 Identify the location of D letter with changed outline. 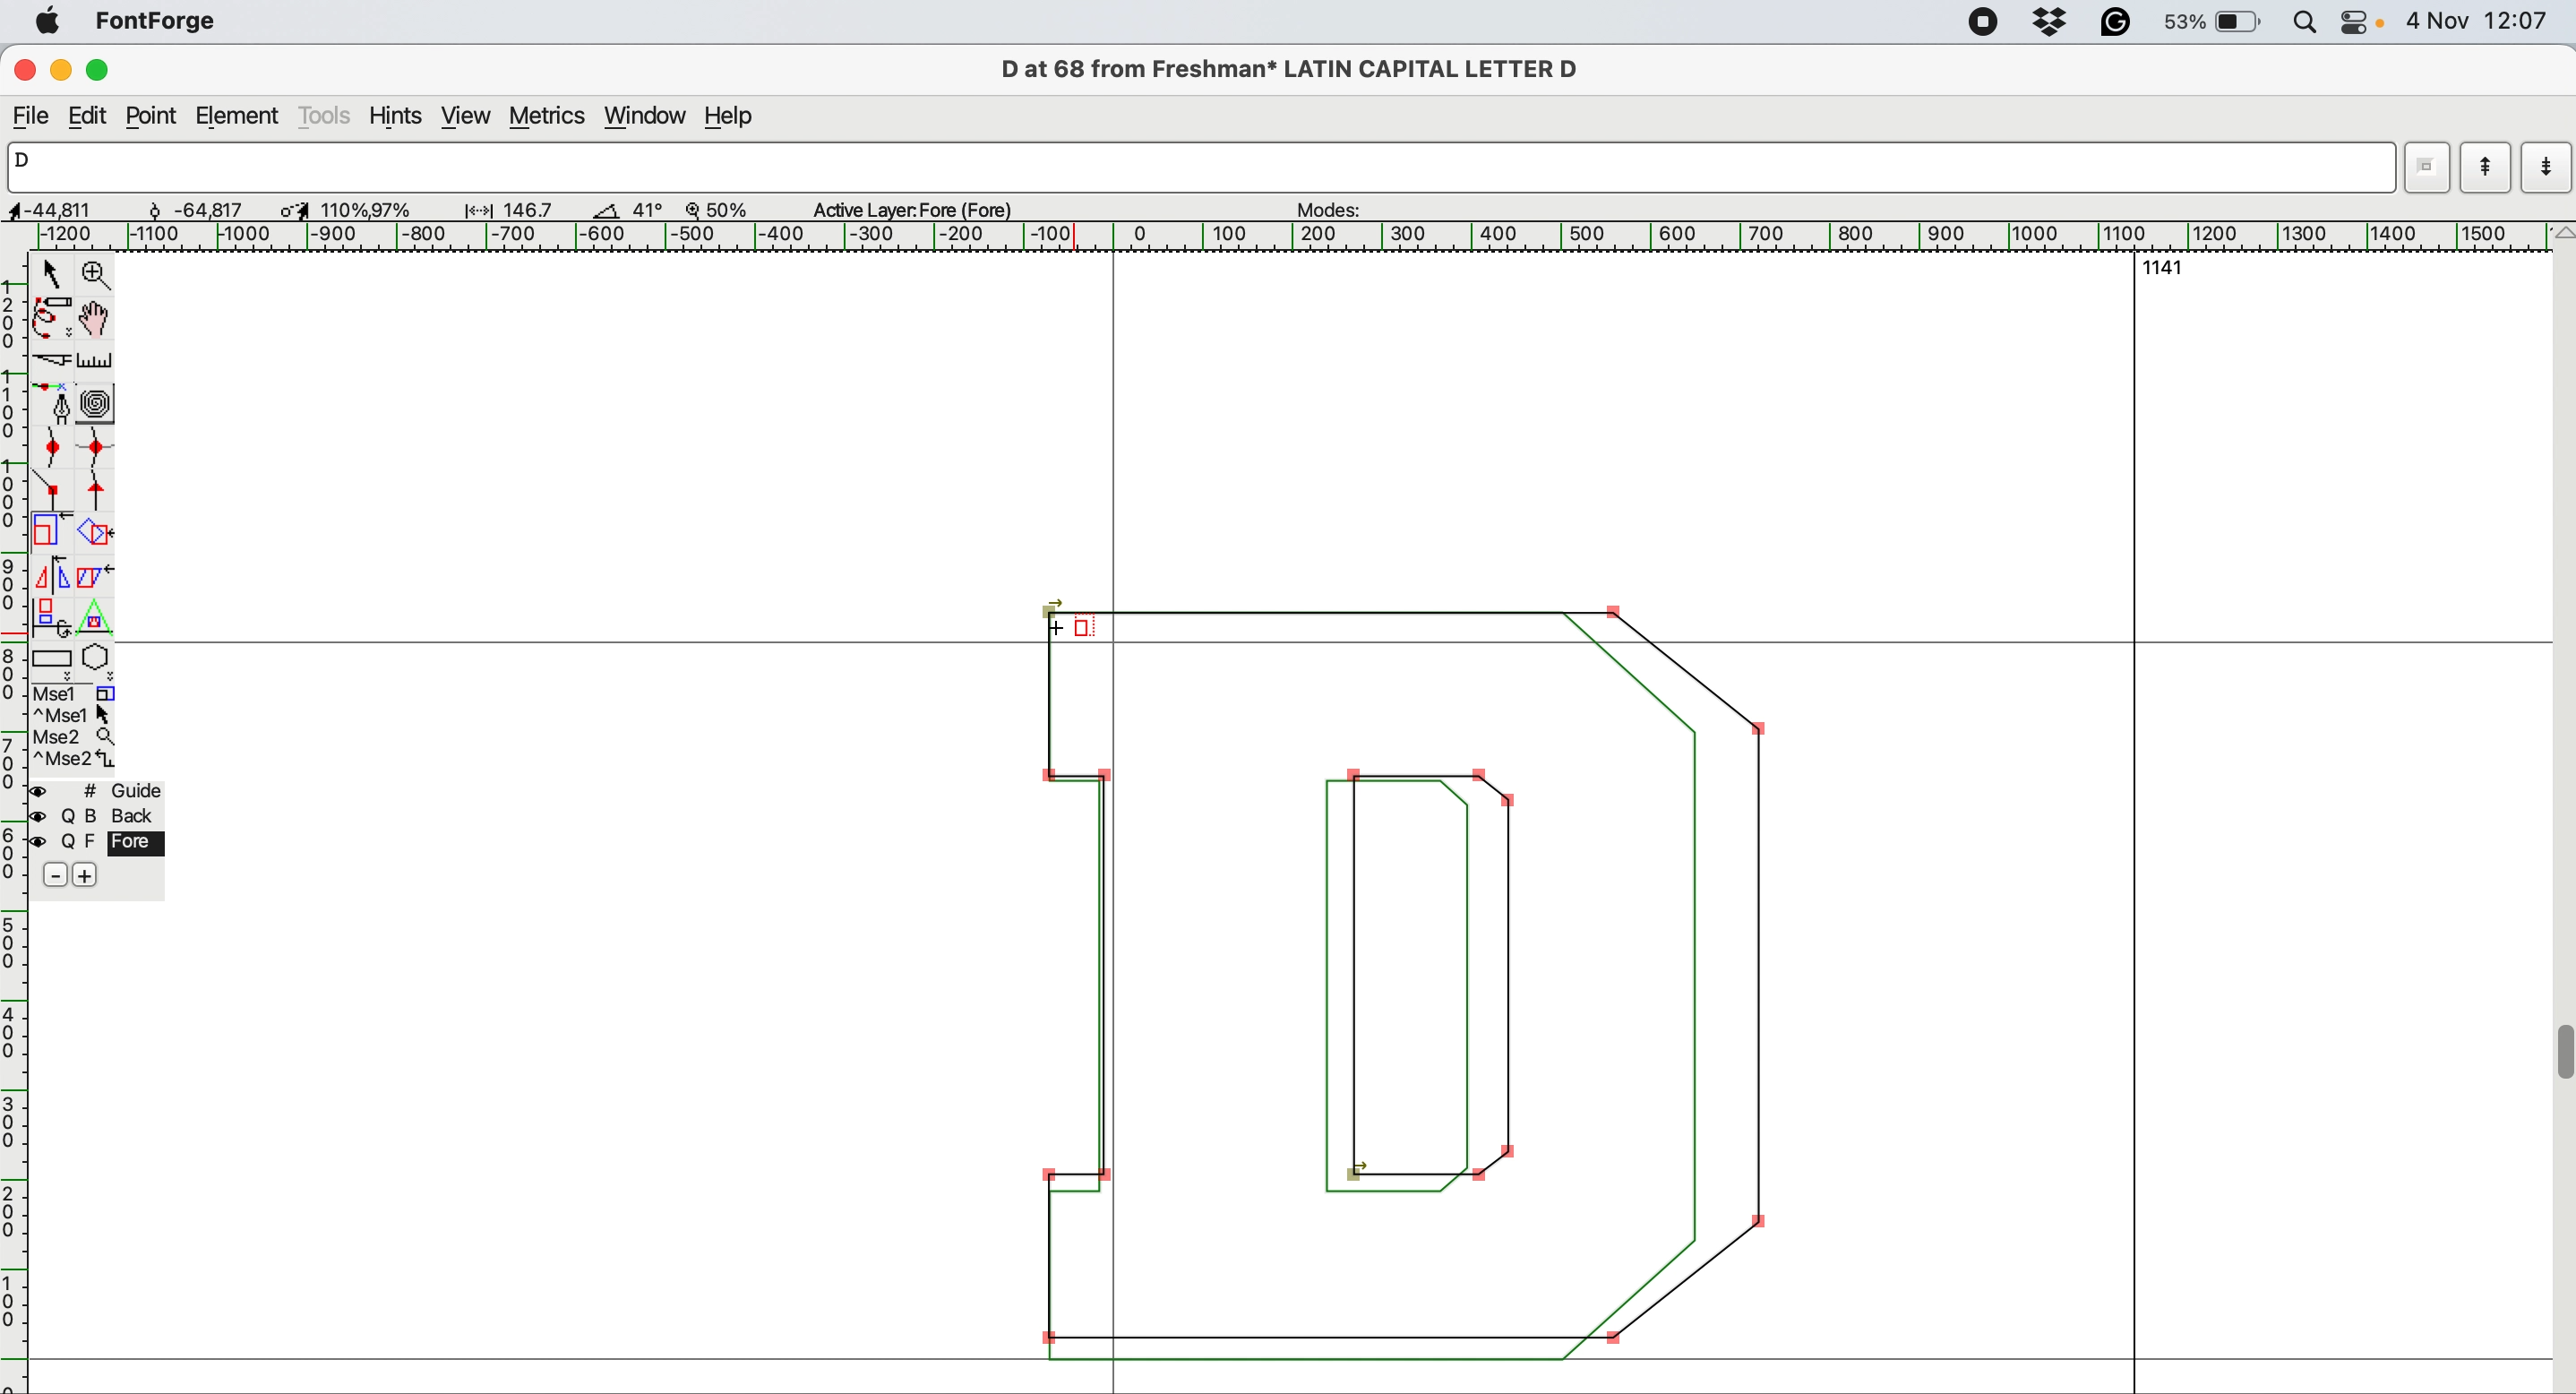
(1414, 989).